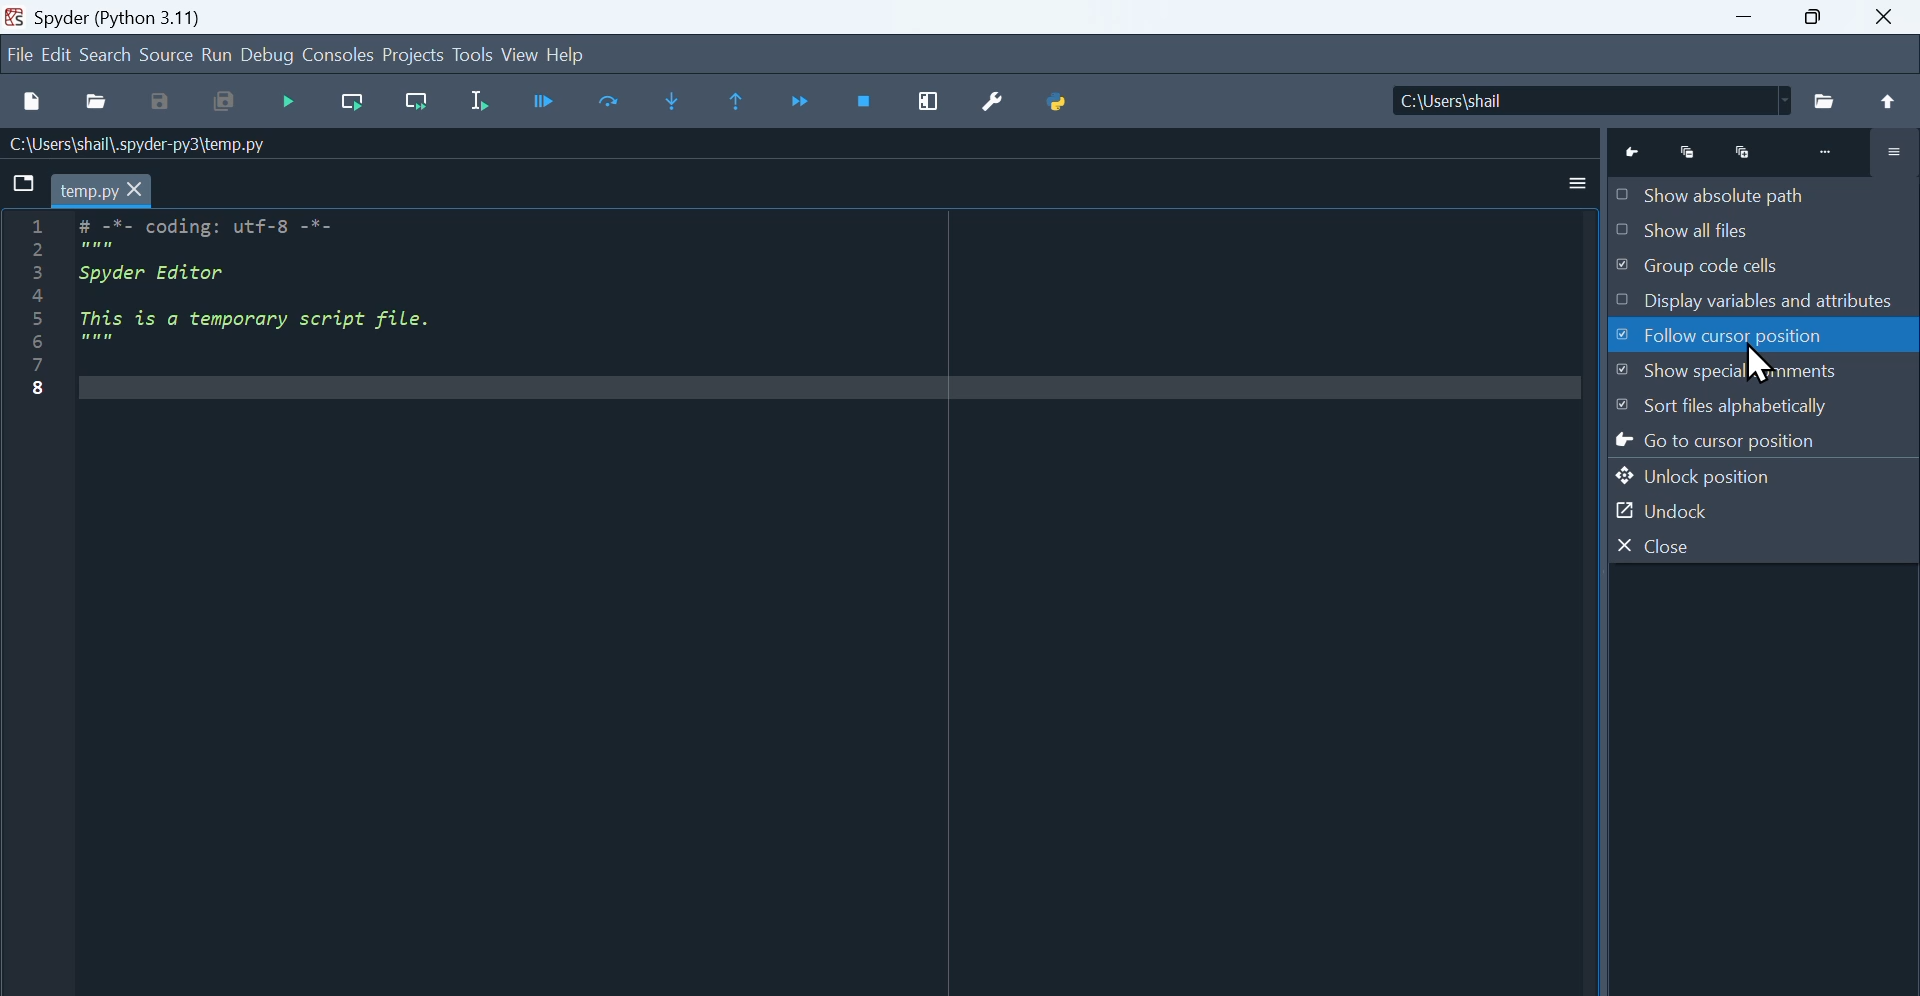  What do you see at coordinates (340, 55) in the screenshot?
I see `Consoles` at bounding box center [340, 55].